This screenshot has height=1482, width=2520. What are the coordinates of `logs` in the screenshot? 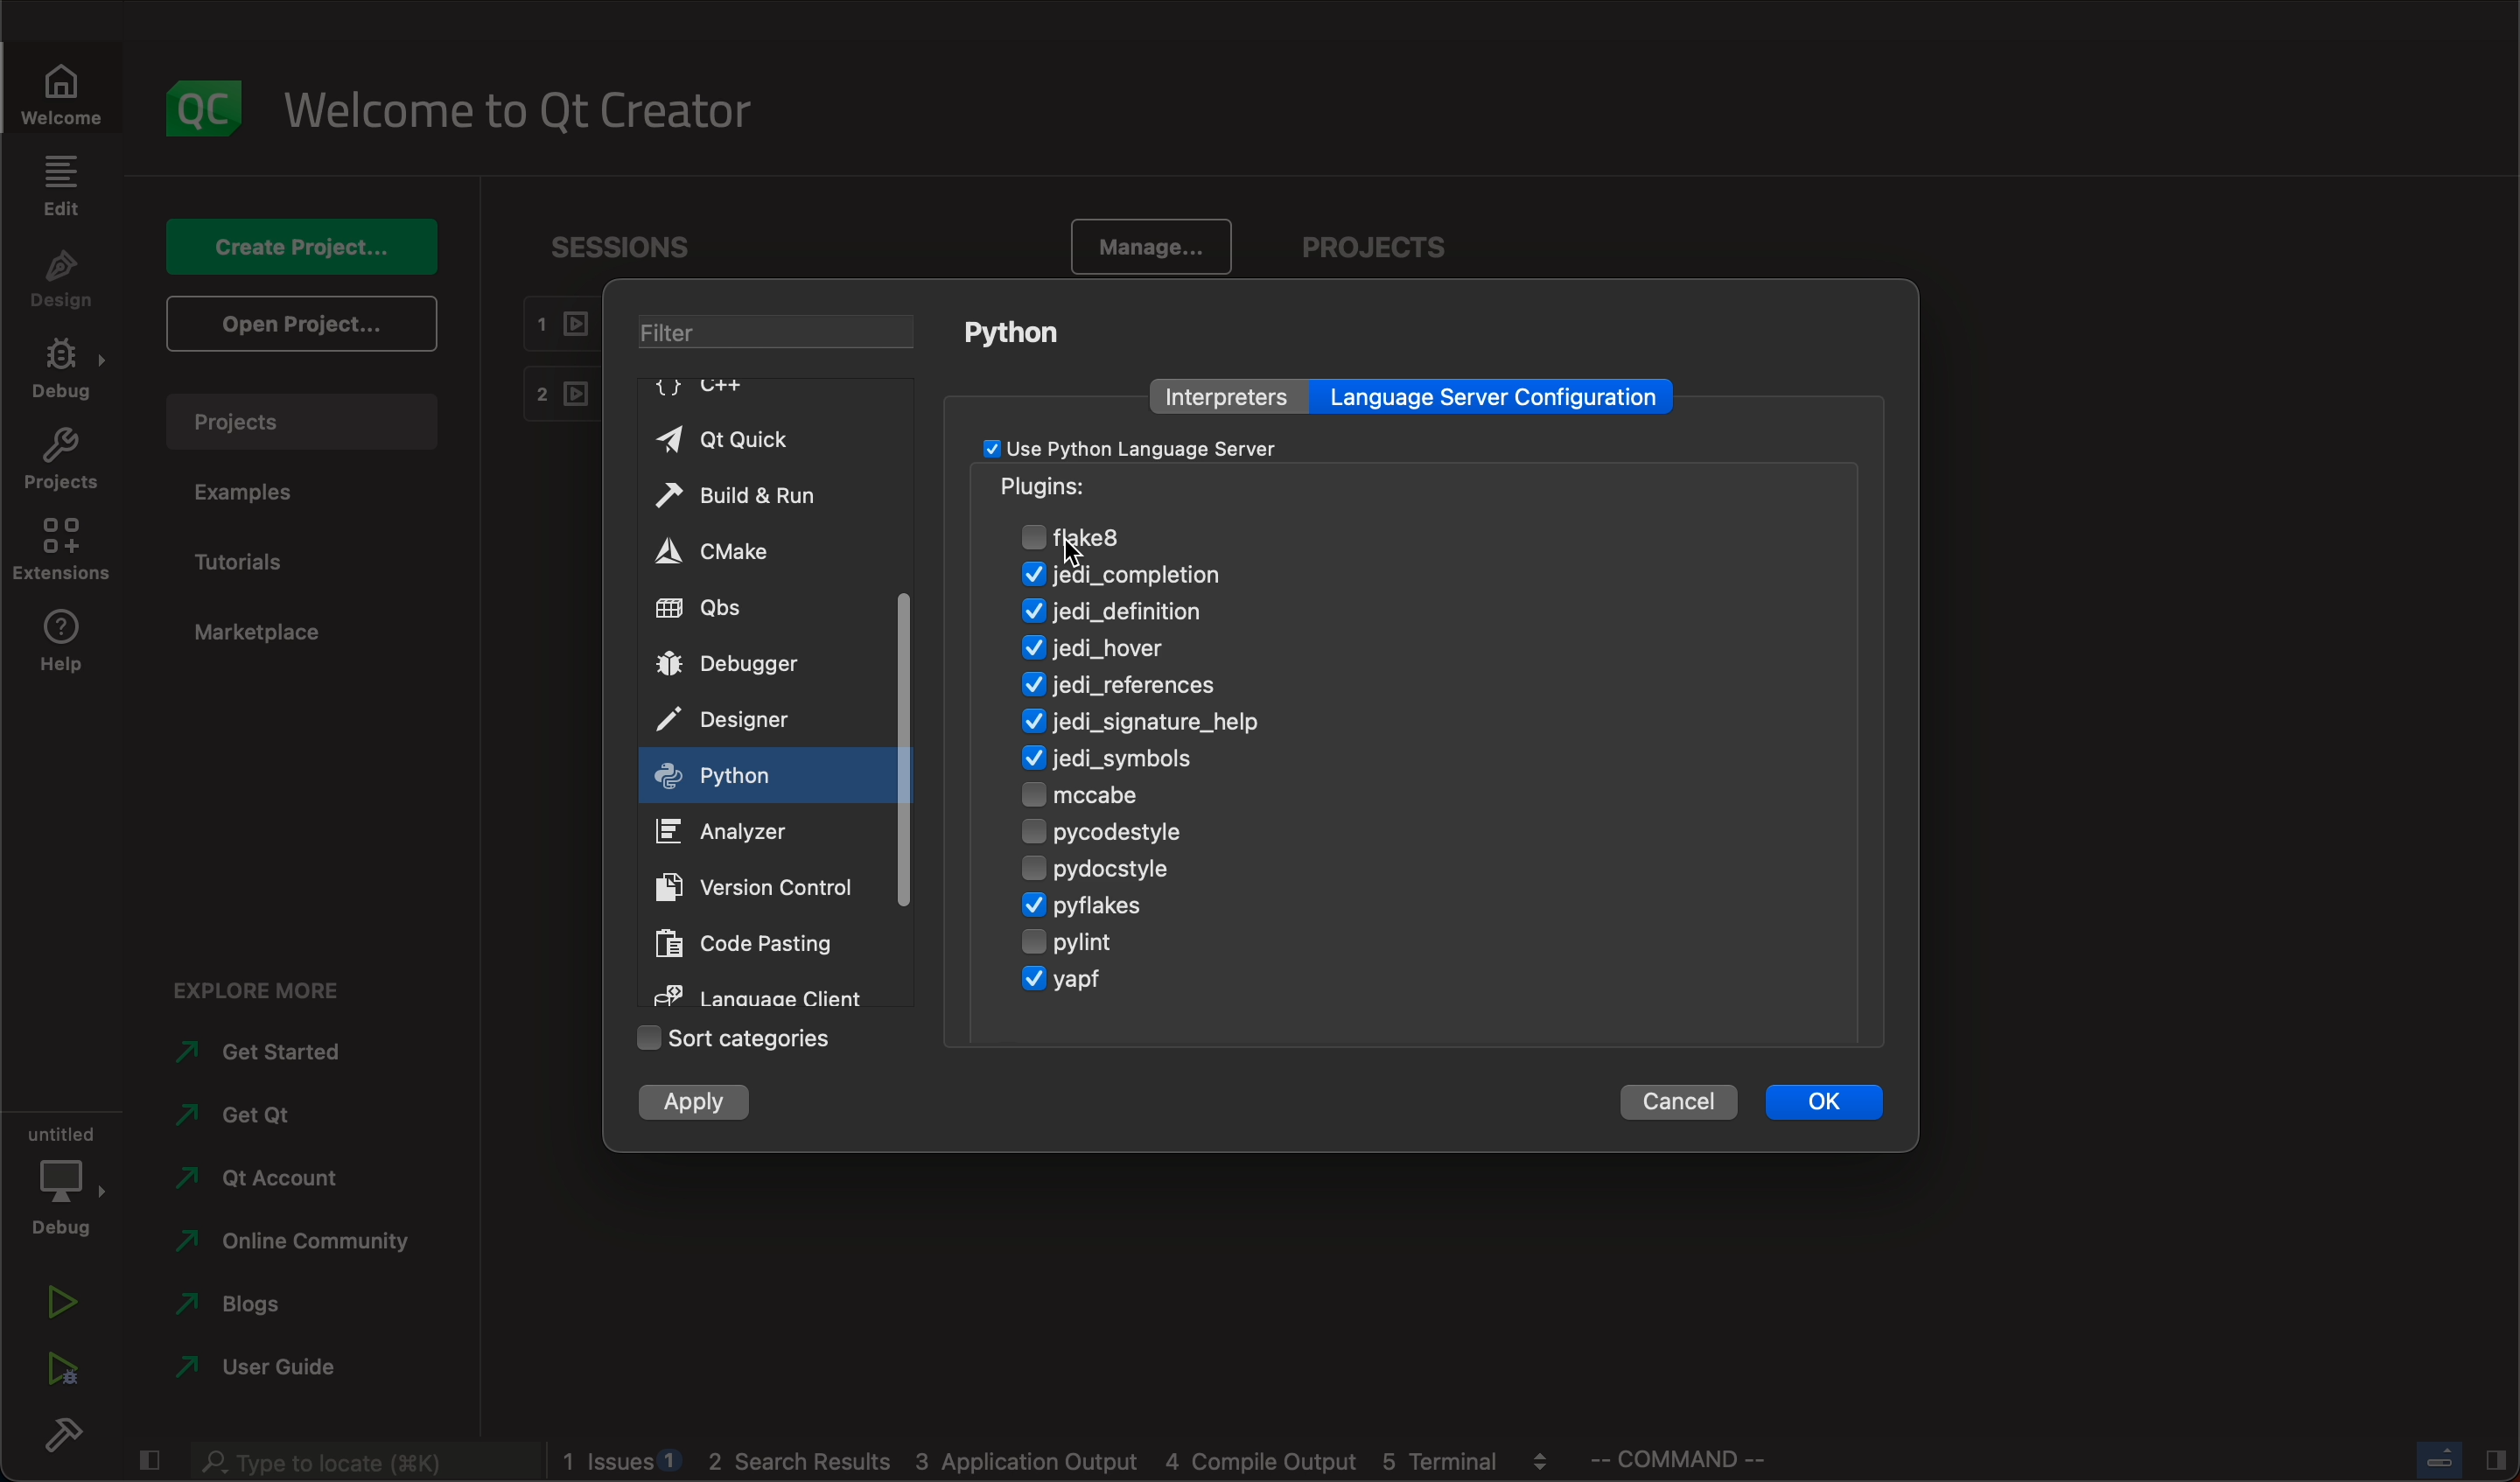 It's located at (1056, 1460).